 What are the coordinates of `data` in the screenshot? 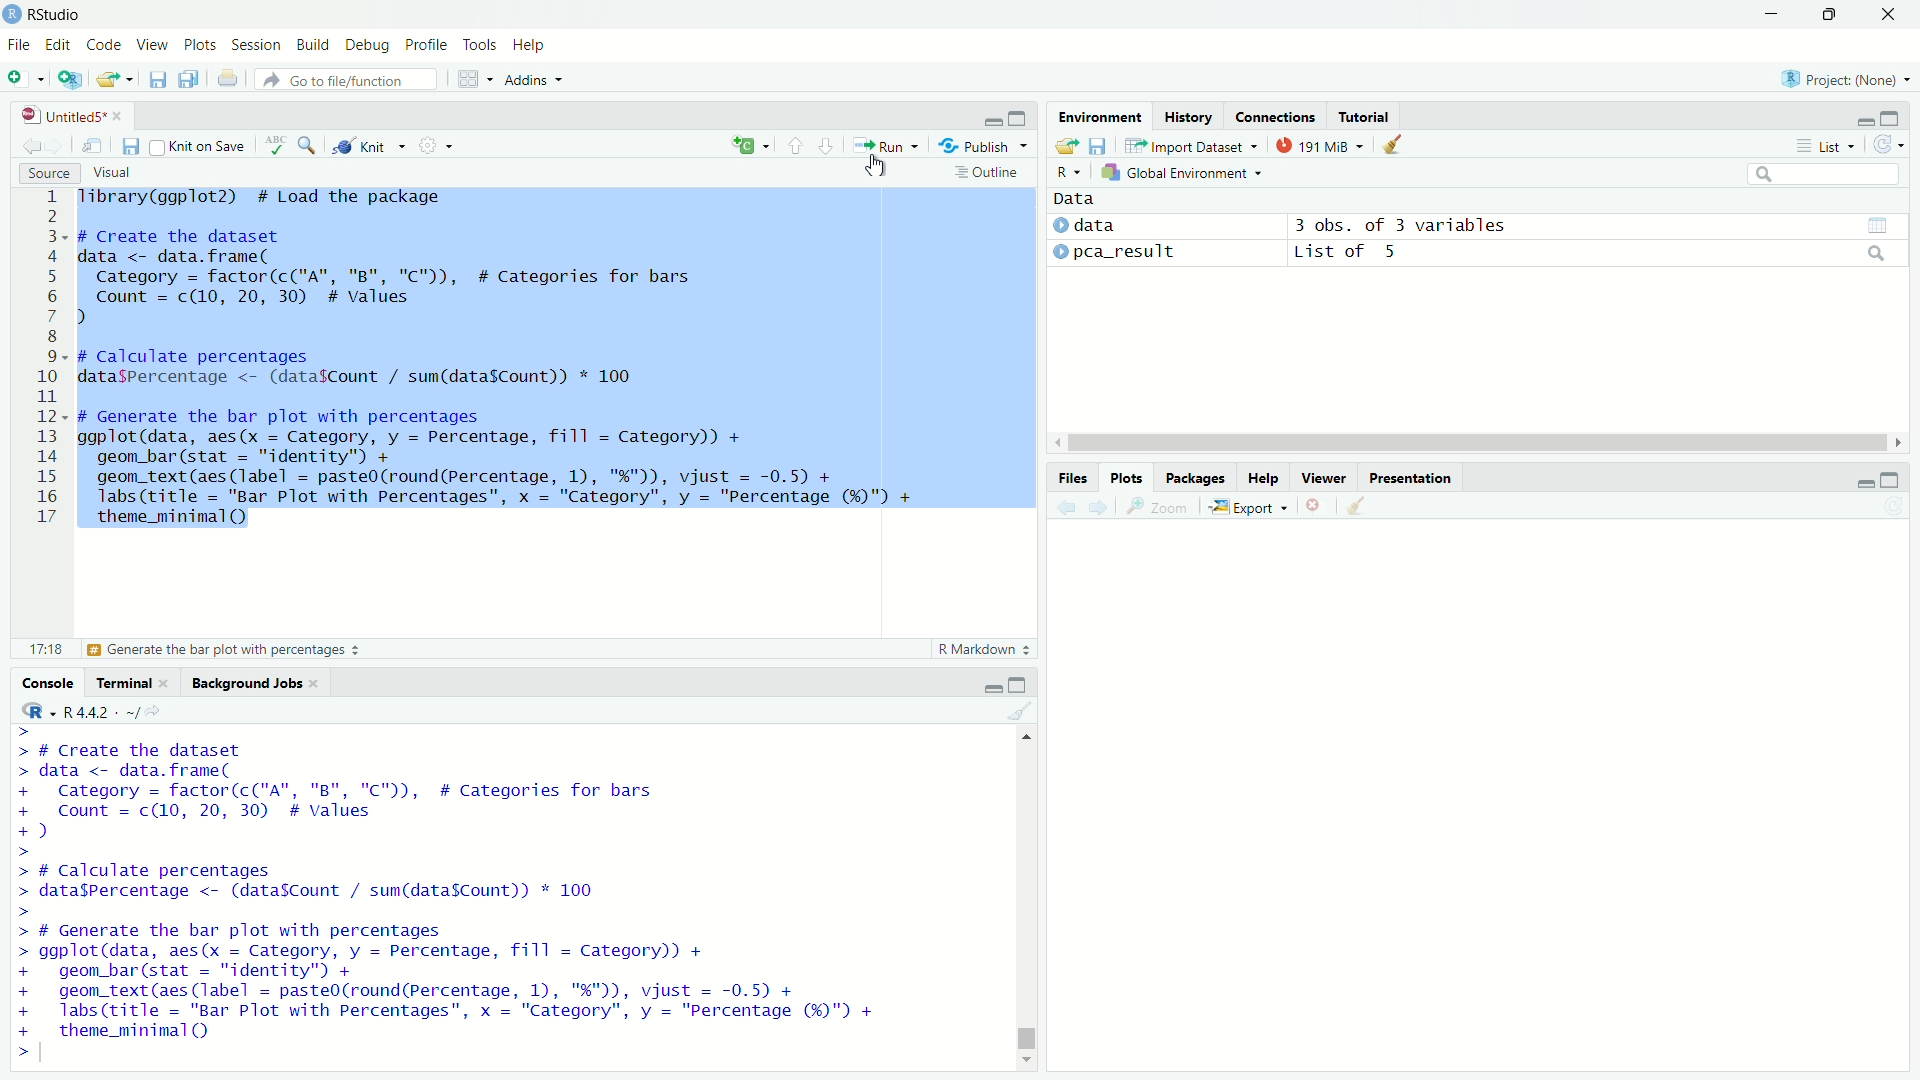 It's located at (1076, 198).